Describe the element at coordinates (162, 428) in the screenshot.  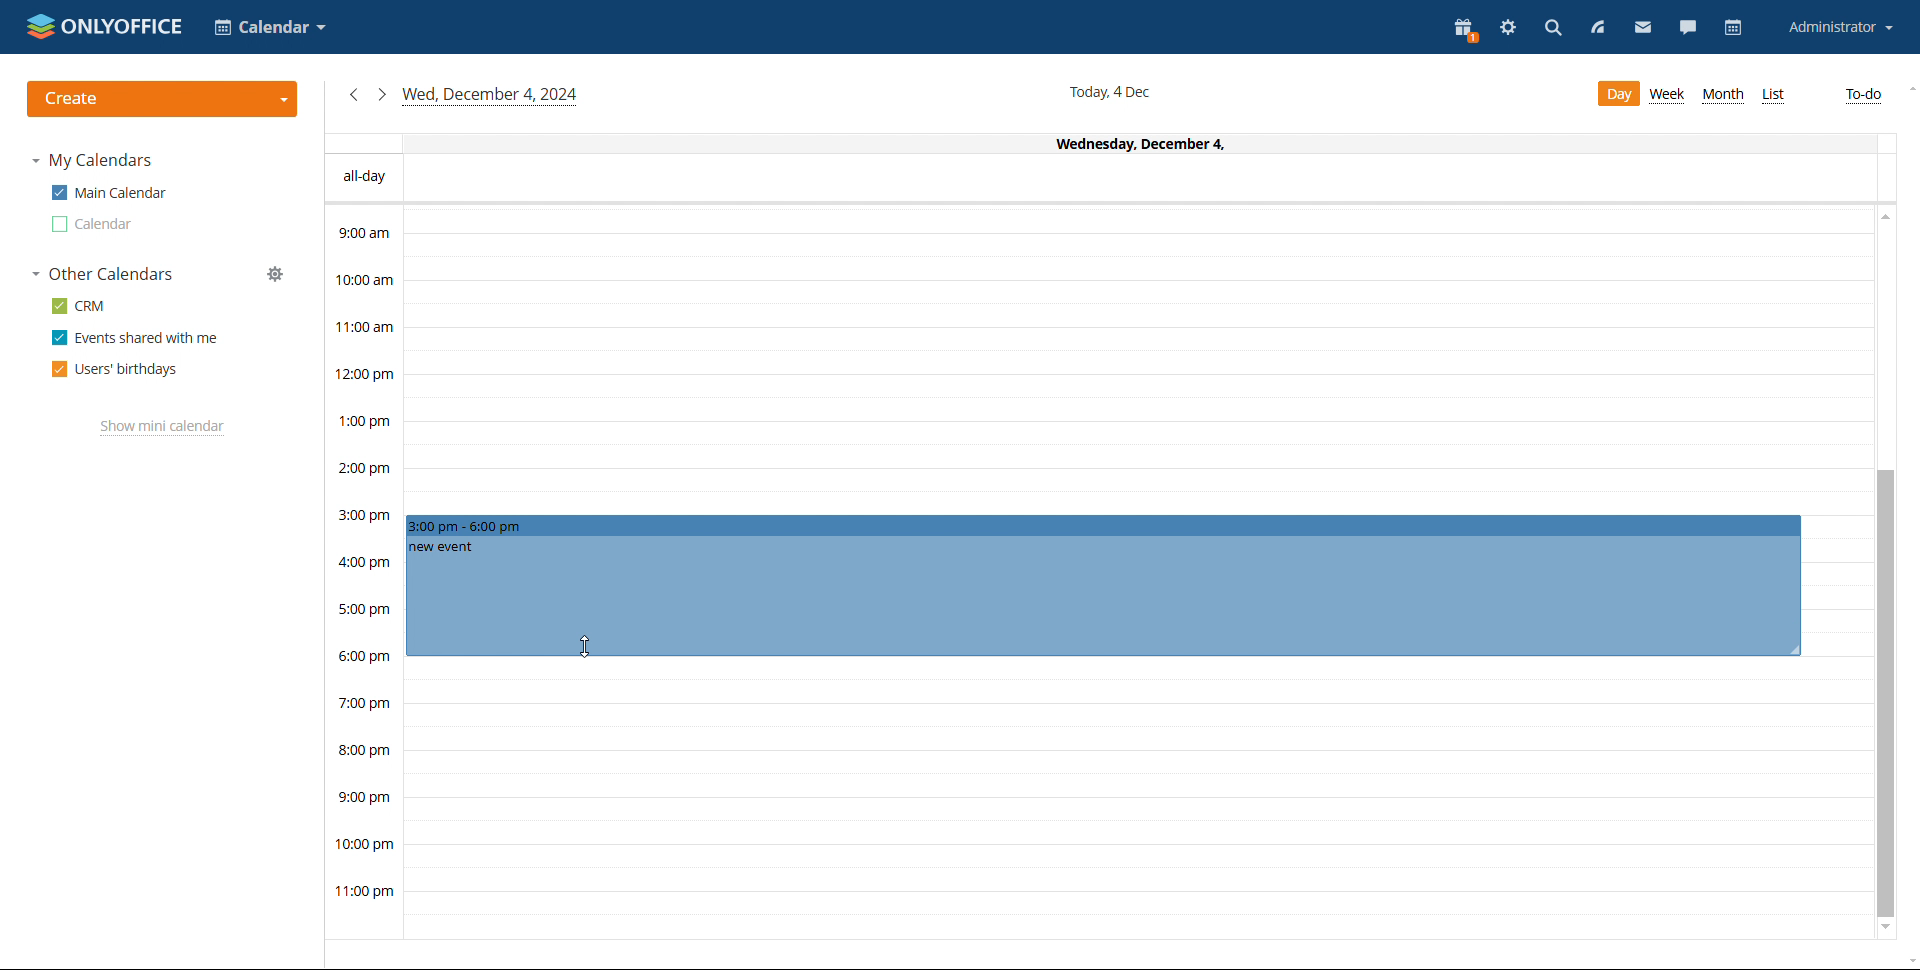
I see `show mini calendar` at that location.